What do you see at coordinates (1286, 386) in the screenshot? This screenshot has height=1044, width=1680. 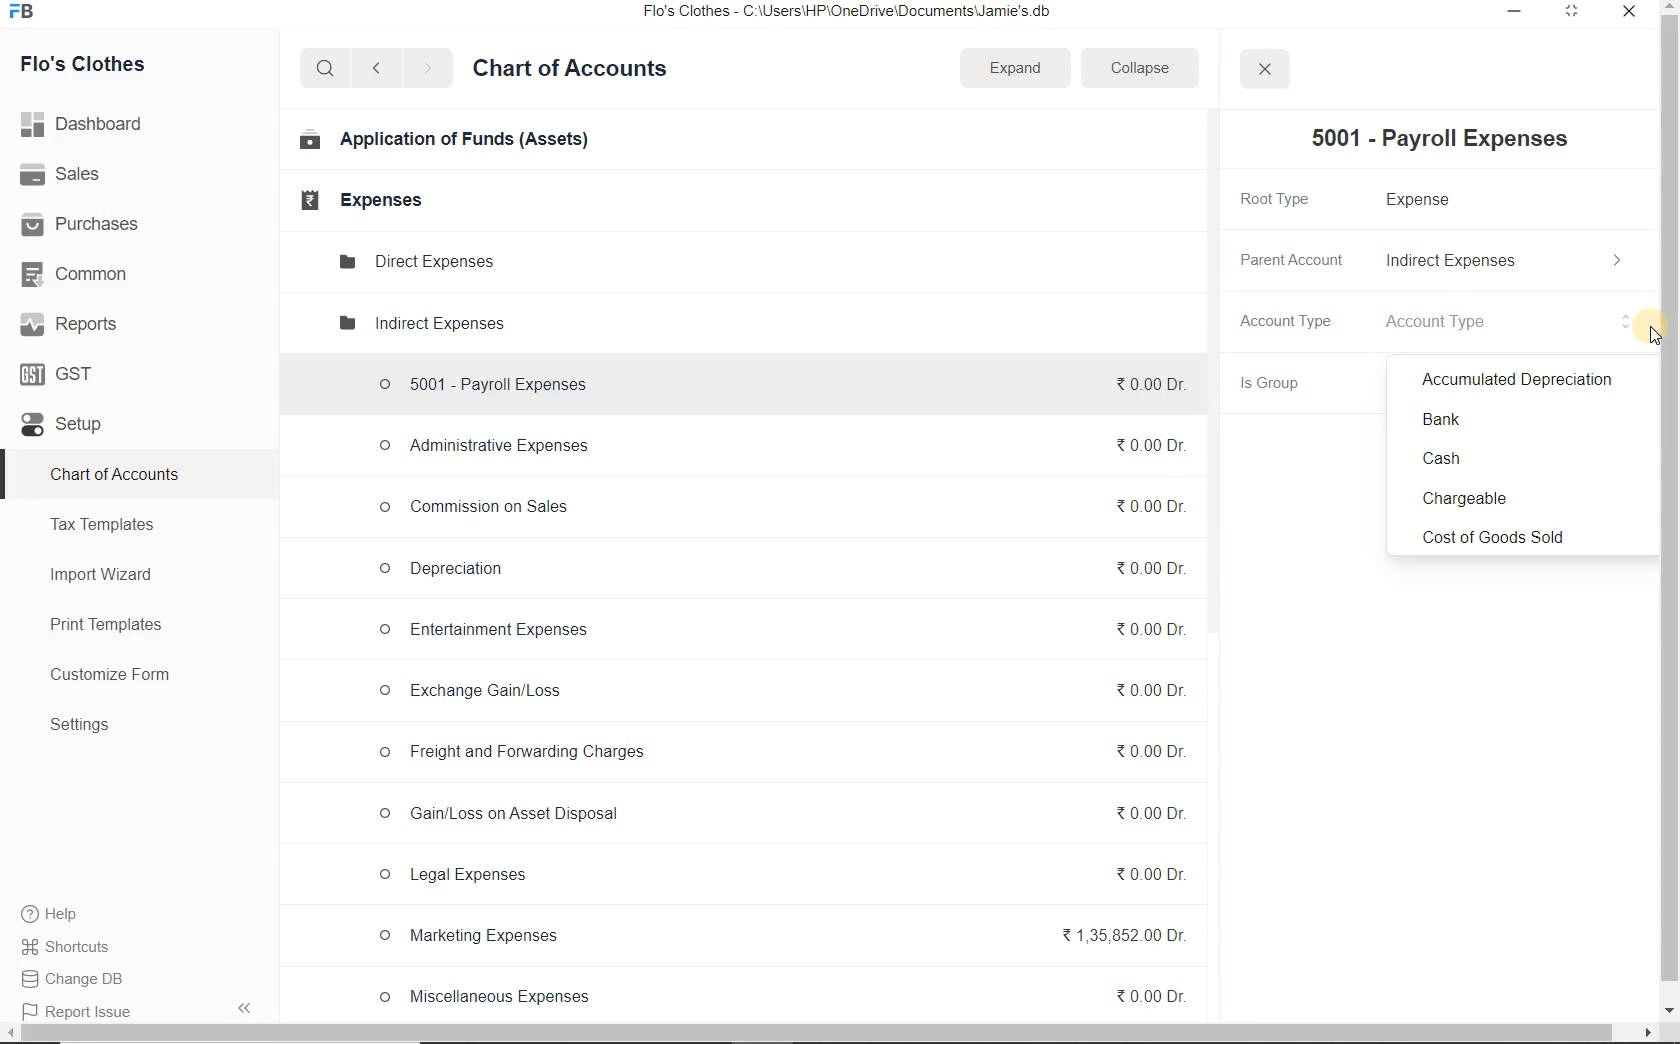 I see `Is Group` at bounding box center [1286, 386].